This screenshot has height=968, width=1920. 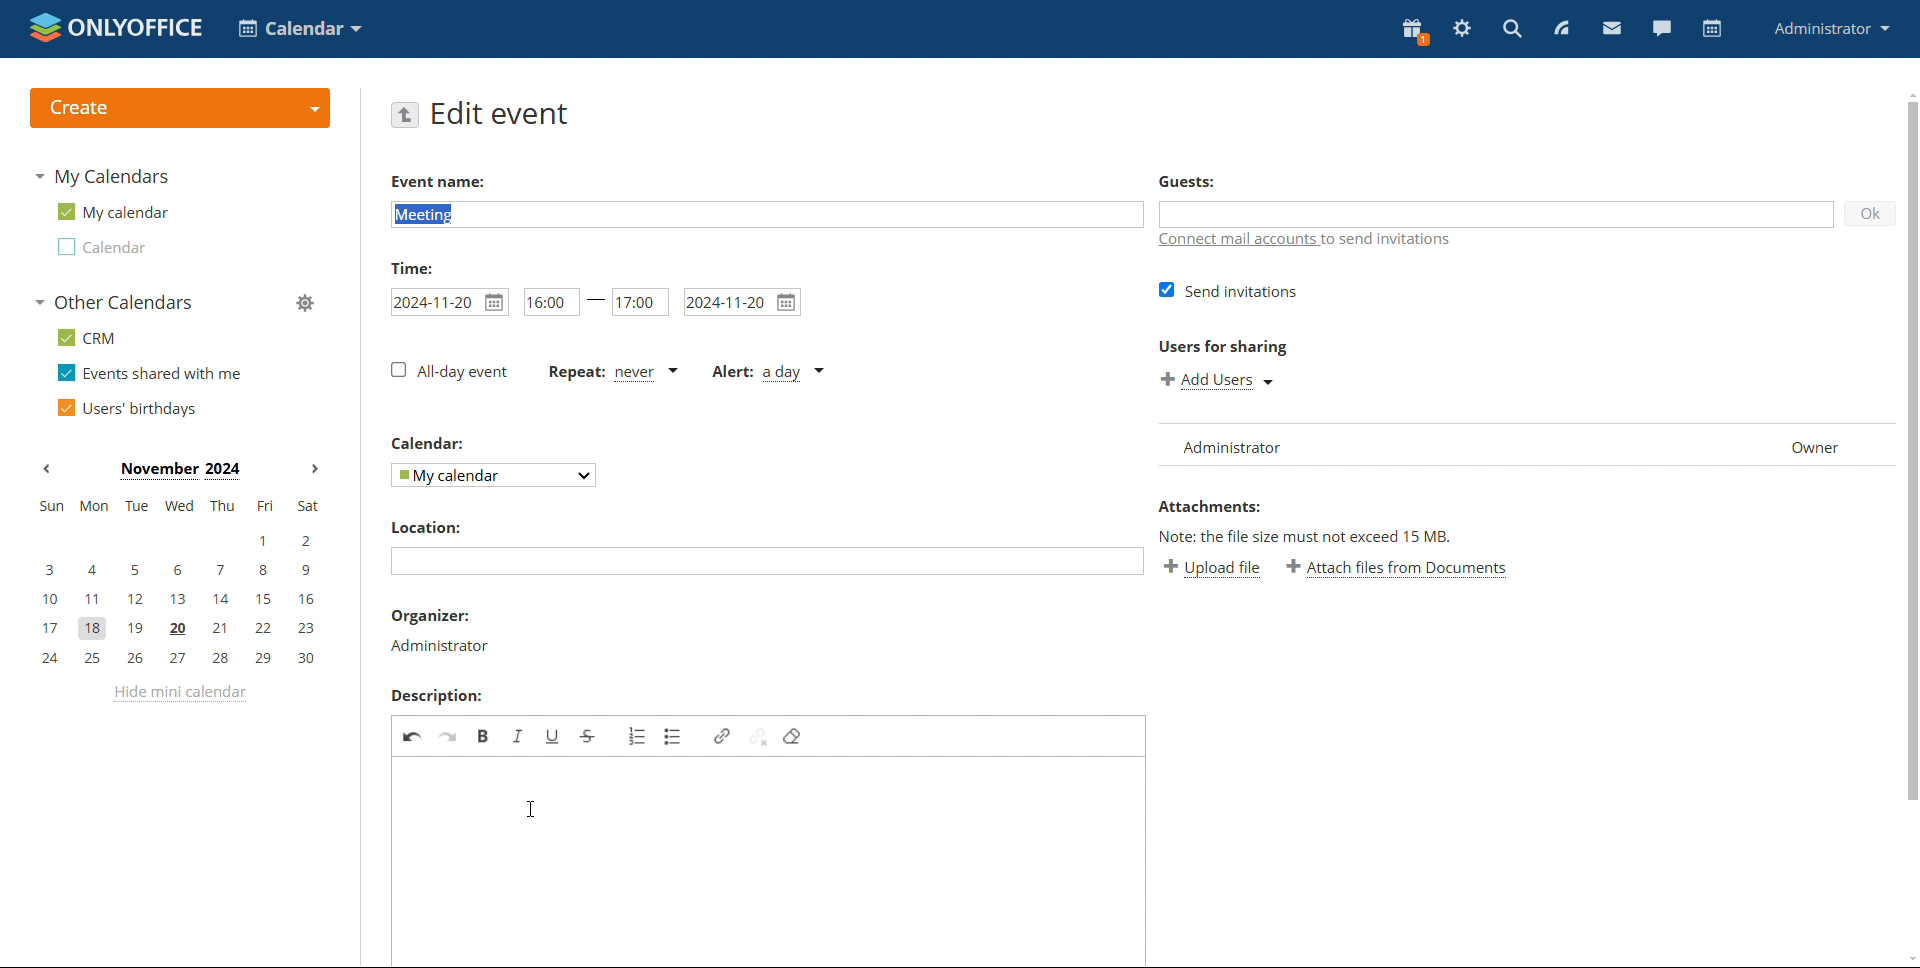 What do you see at coordinates (1417, 30) in the screenshot?
I see `present` at bounding box center [1417, 30].